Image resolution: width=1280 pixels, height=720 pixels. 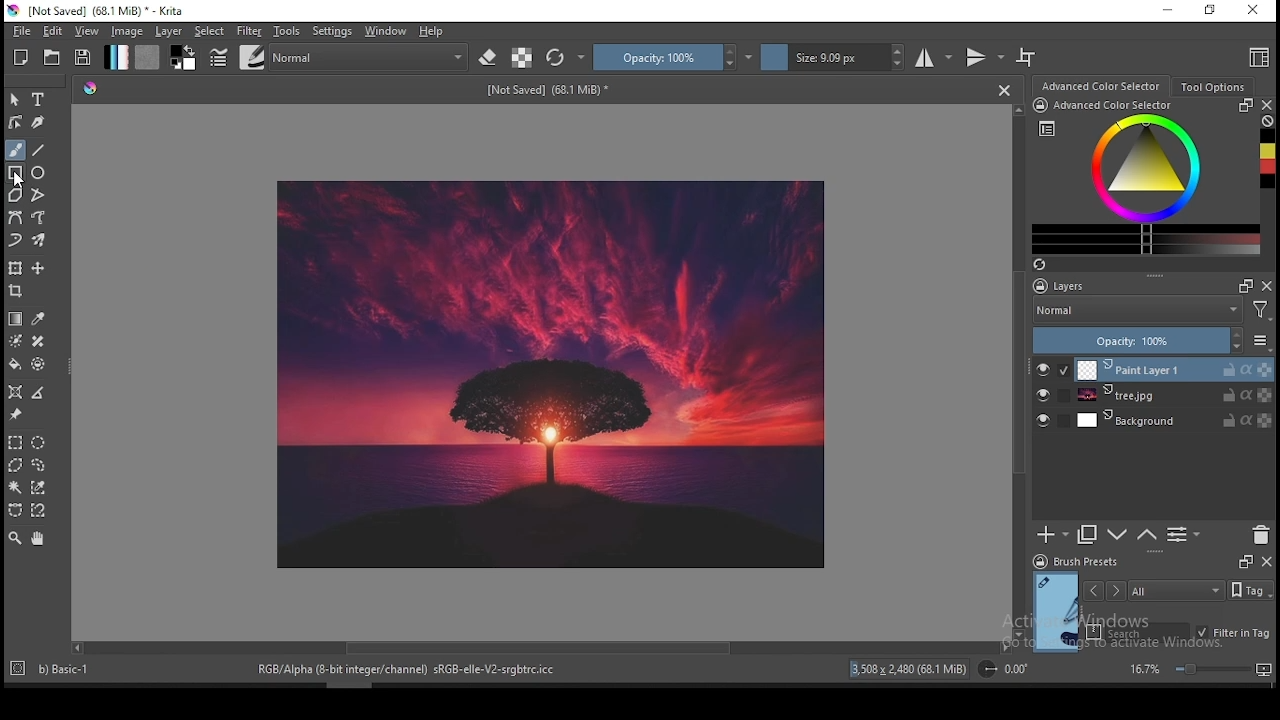 I want to click on brushes, so click(x=251, y=57).